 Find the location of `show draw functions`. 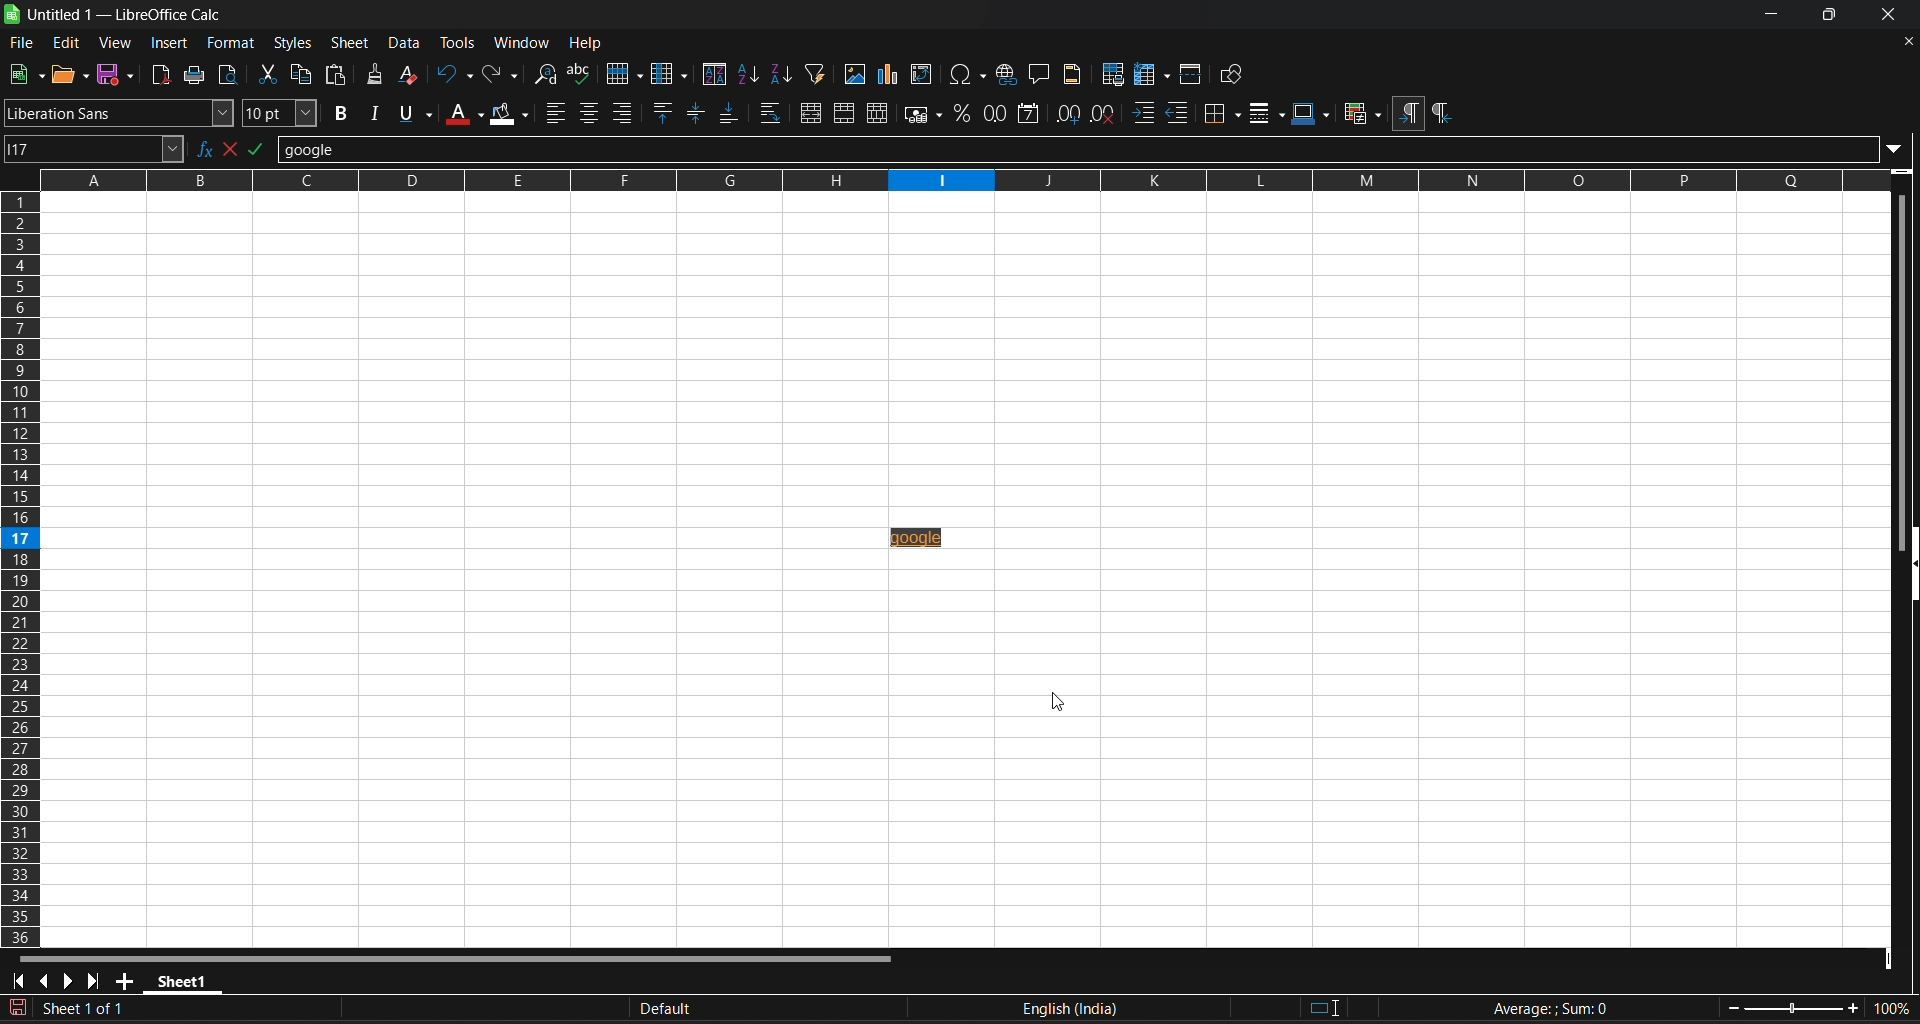

show draw functions is located at coordinates (1235, 74).